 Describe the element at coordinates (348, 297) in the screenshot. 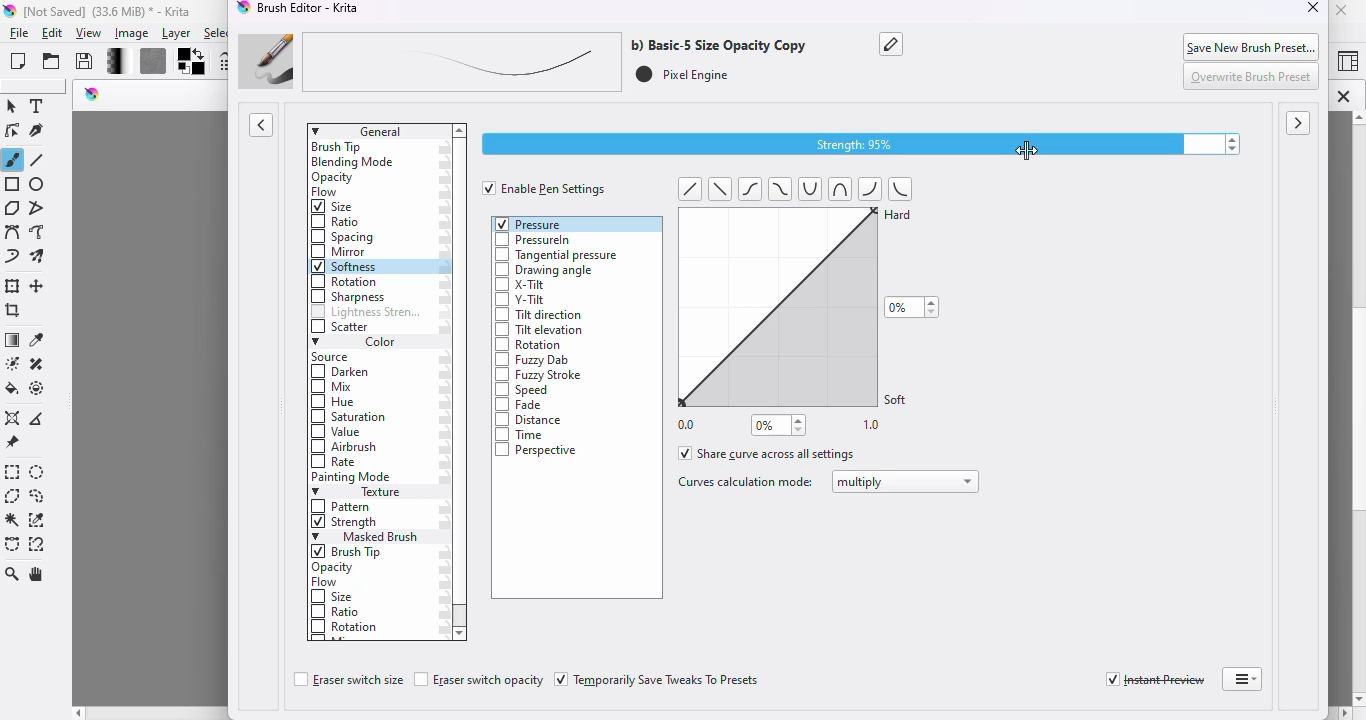

I see `sharpness` at that location.